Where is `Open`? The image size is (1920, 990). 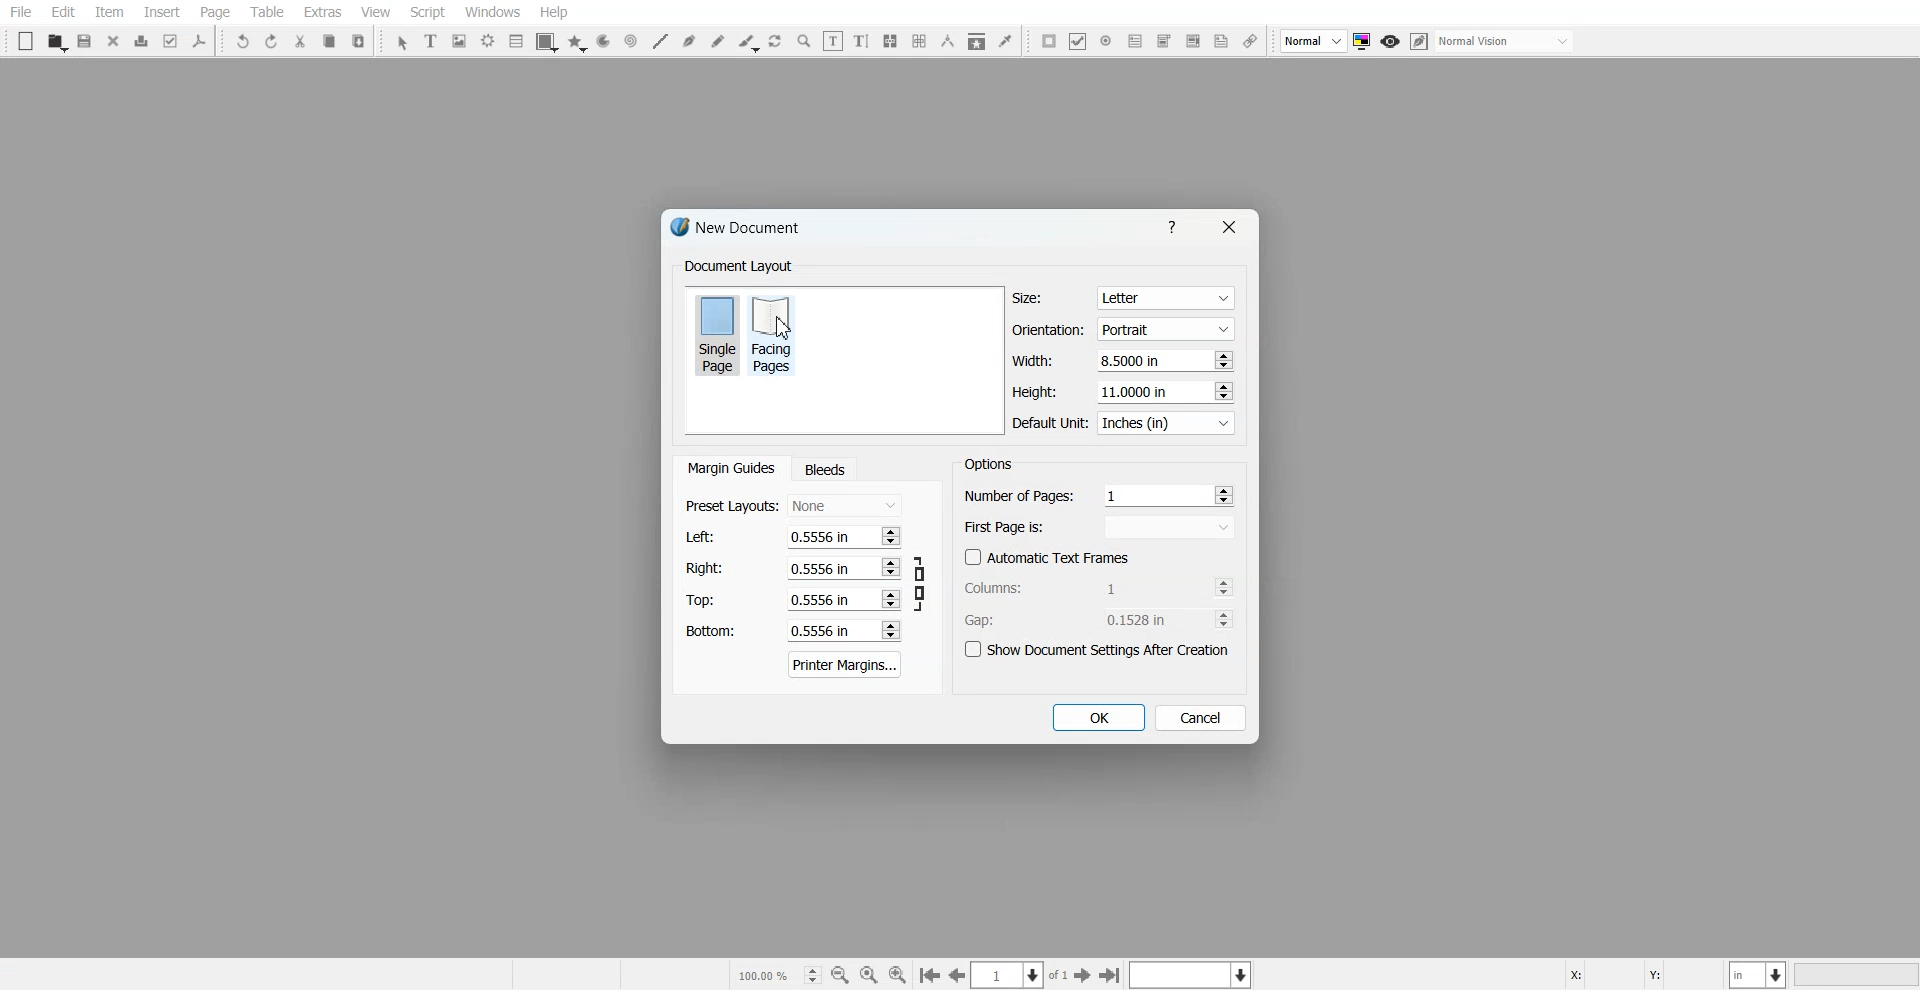
Open is located at coordinates (56, 42).